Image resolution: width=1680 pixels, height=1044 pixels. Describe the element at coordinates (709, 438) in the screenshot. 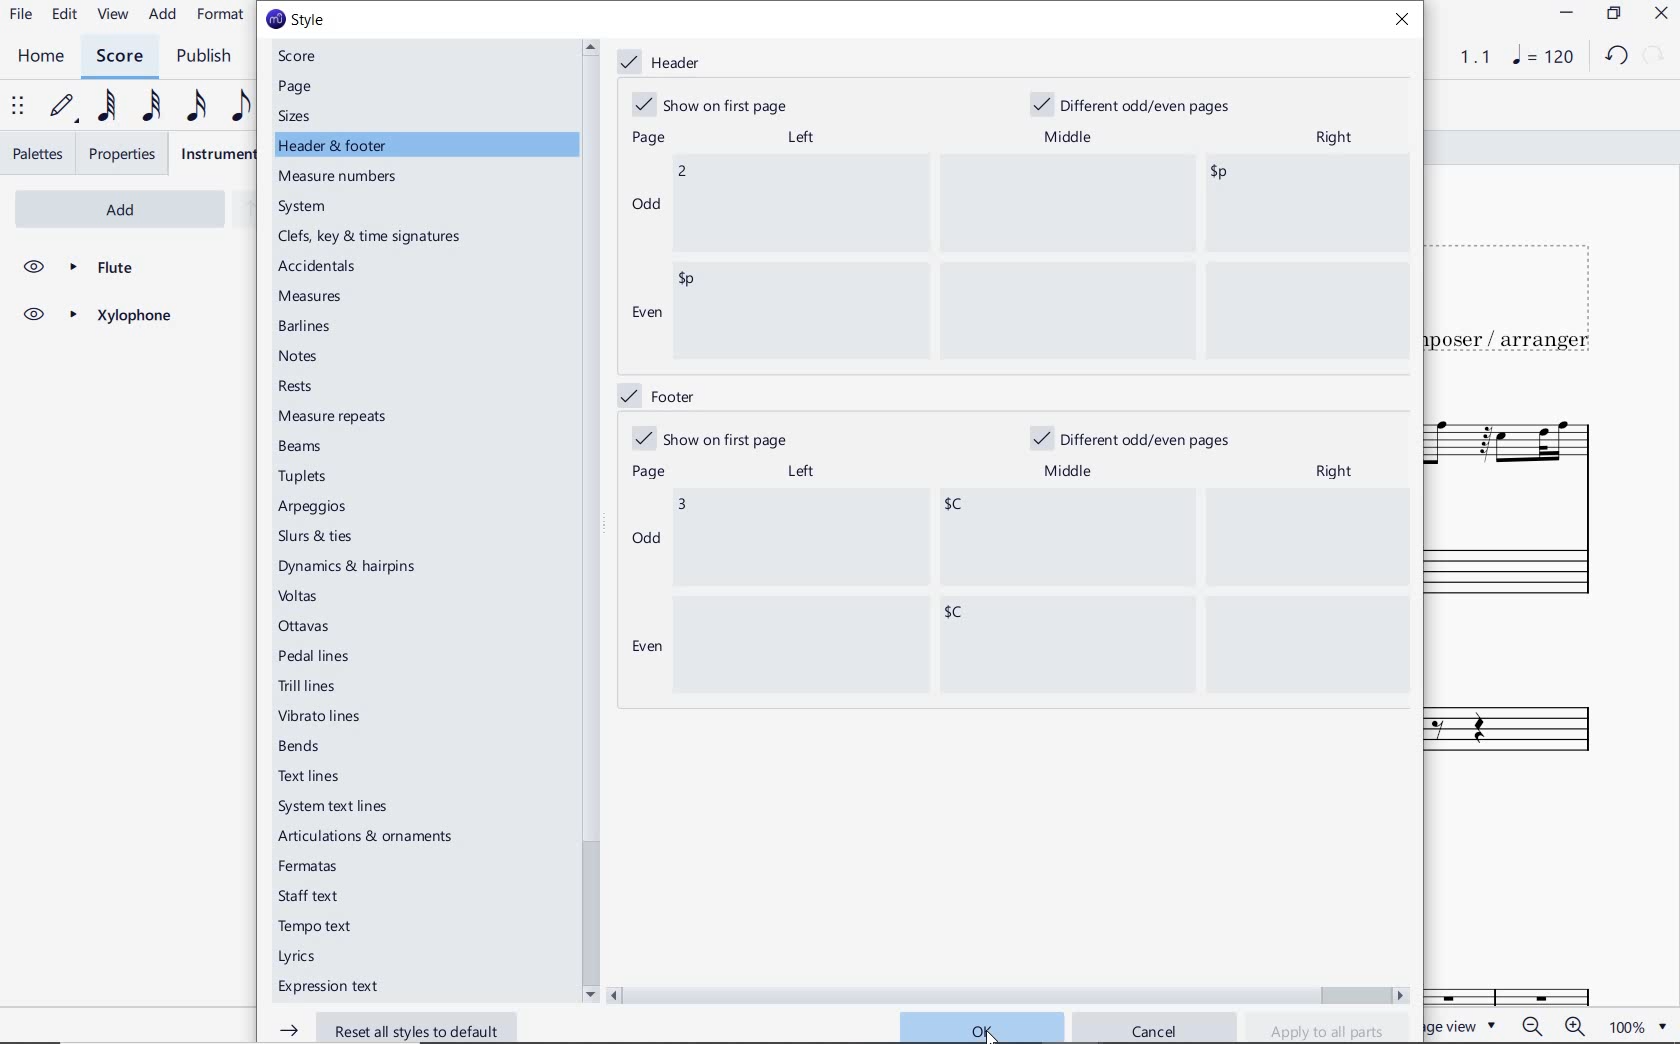

I see `show on first page` at that location.